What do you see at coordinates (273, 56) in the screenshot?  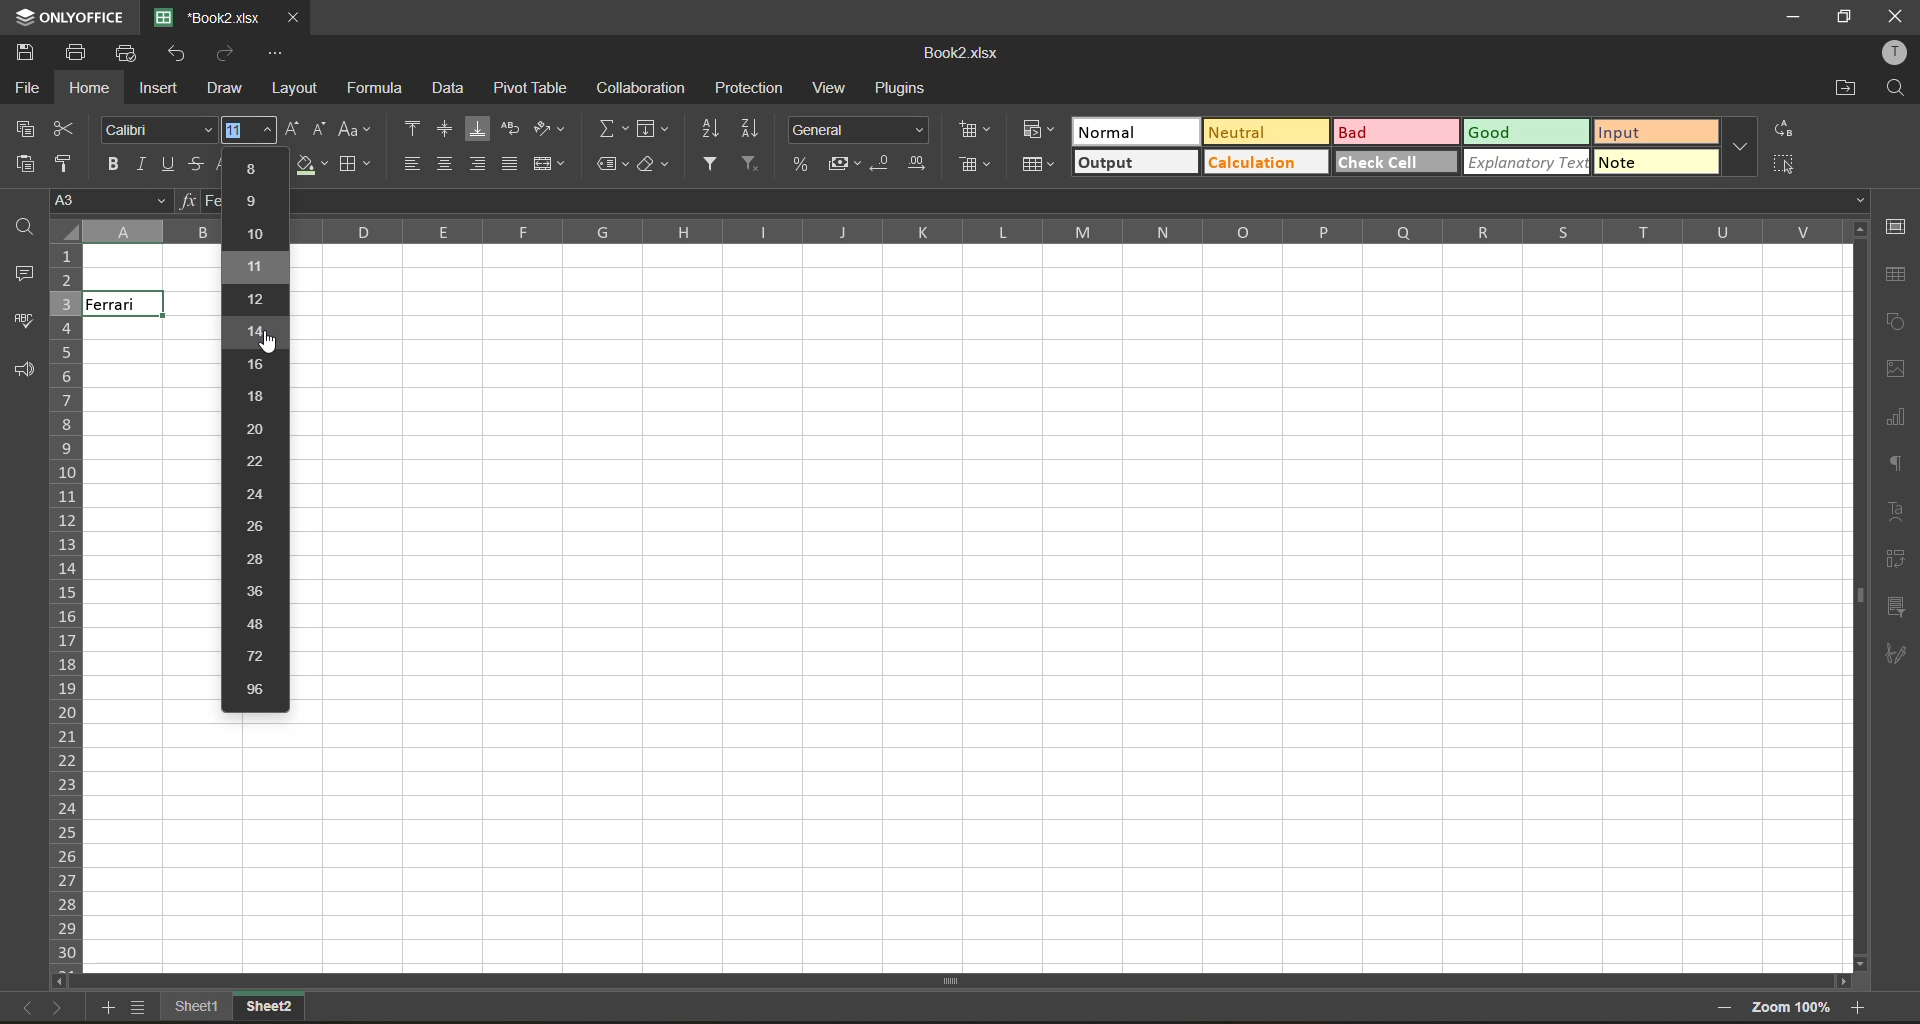 I see `customize quick access toolbar` at bounding box center [273, 56].